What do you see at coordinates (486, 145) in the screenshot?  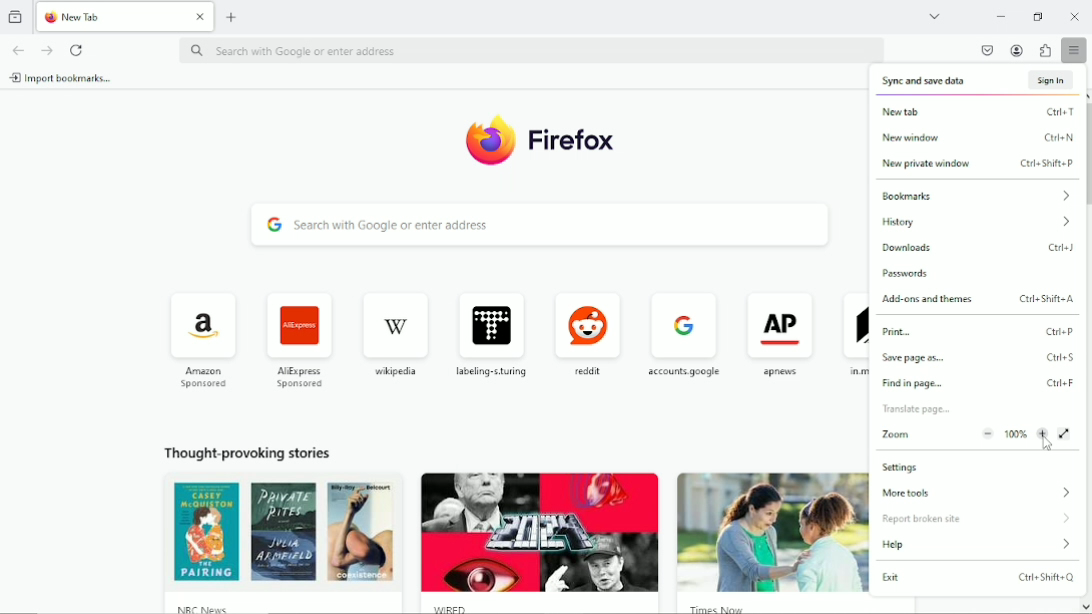 I see `logo ` at bounding box center [486, 145].